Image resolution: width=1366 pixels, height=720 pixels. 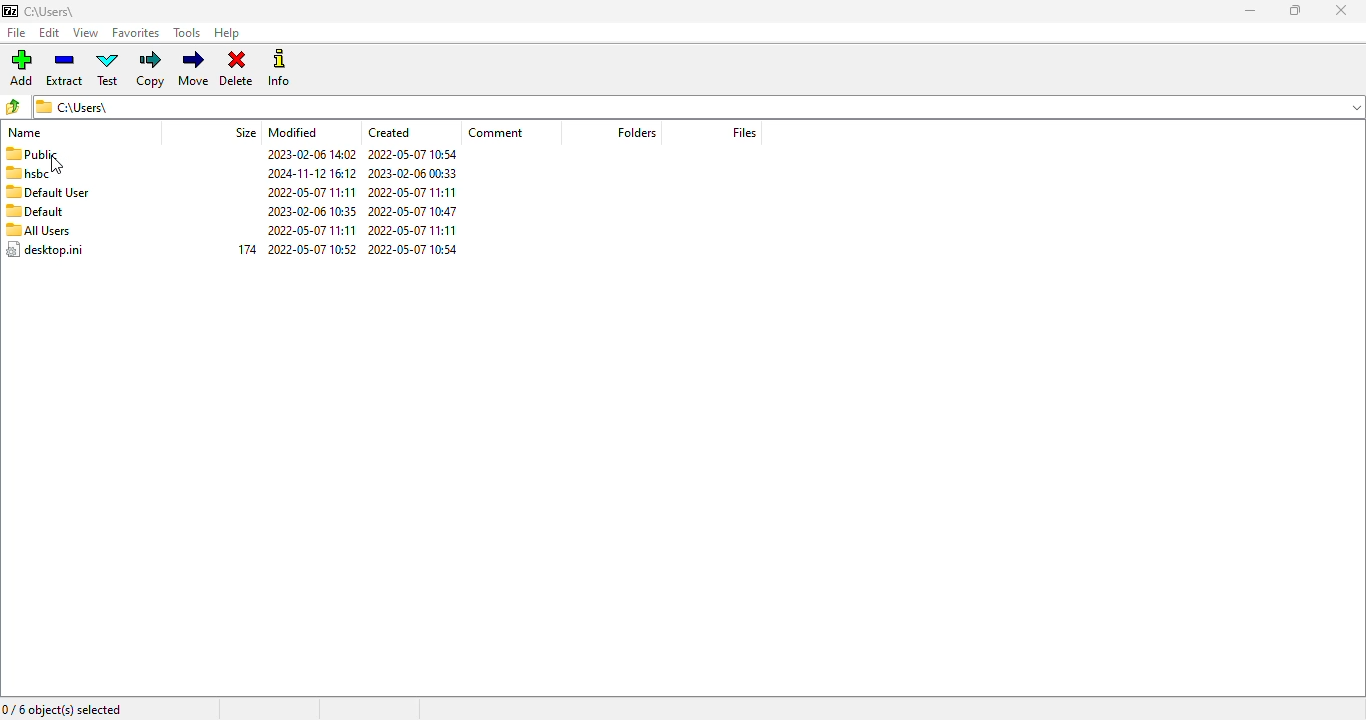 I want to click on 2022-05-07 10:47, so click(x=417, y=210).